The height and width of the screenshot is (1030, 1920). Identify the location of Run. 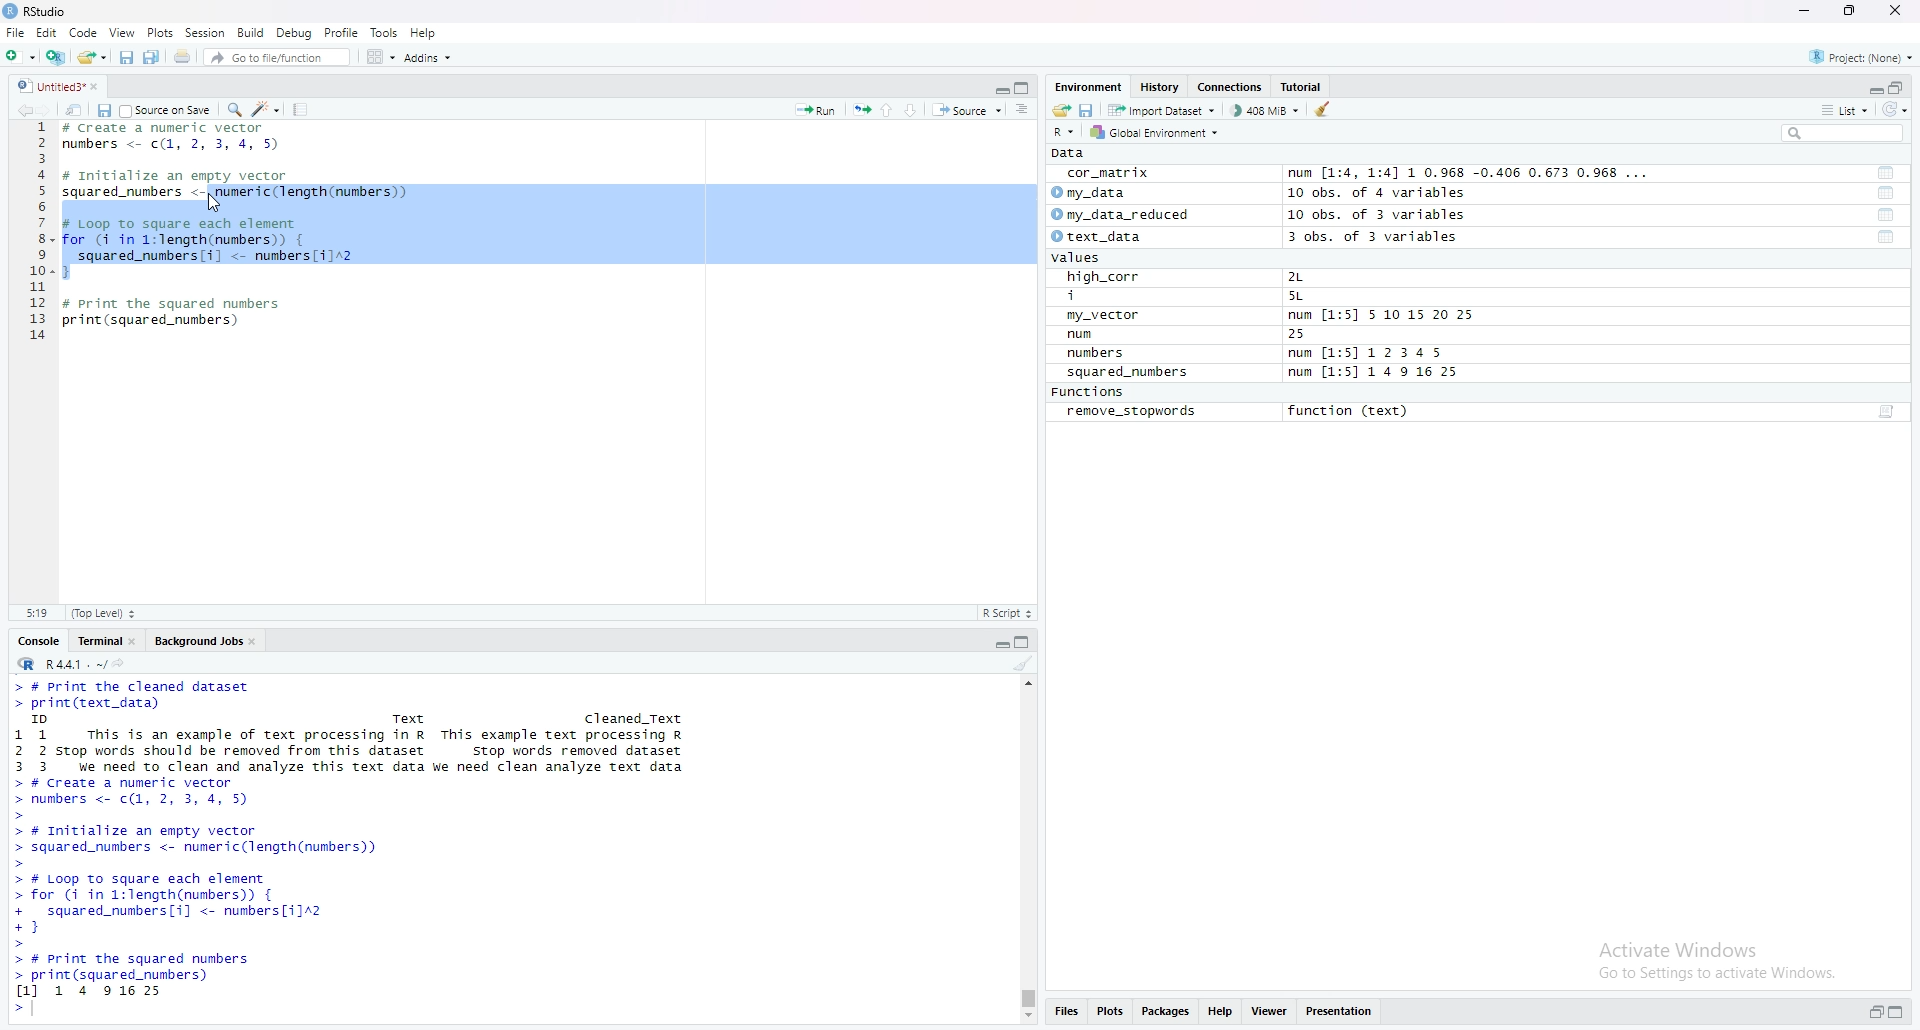
(816, 108).